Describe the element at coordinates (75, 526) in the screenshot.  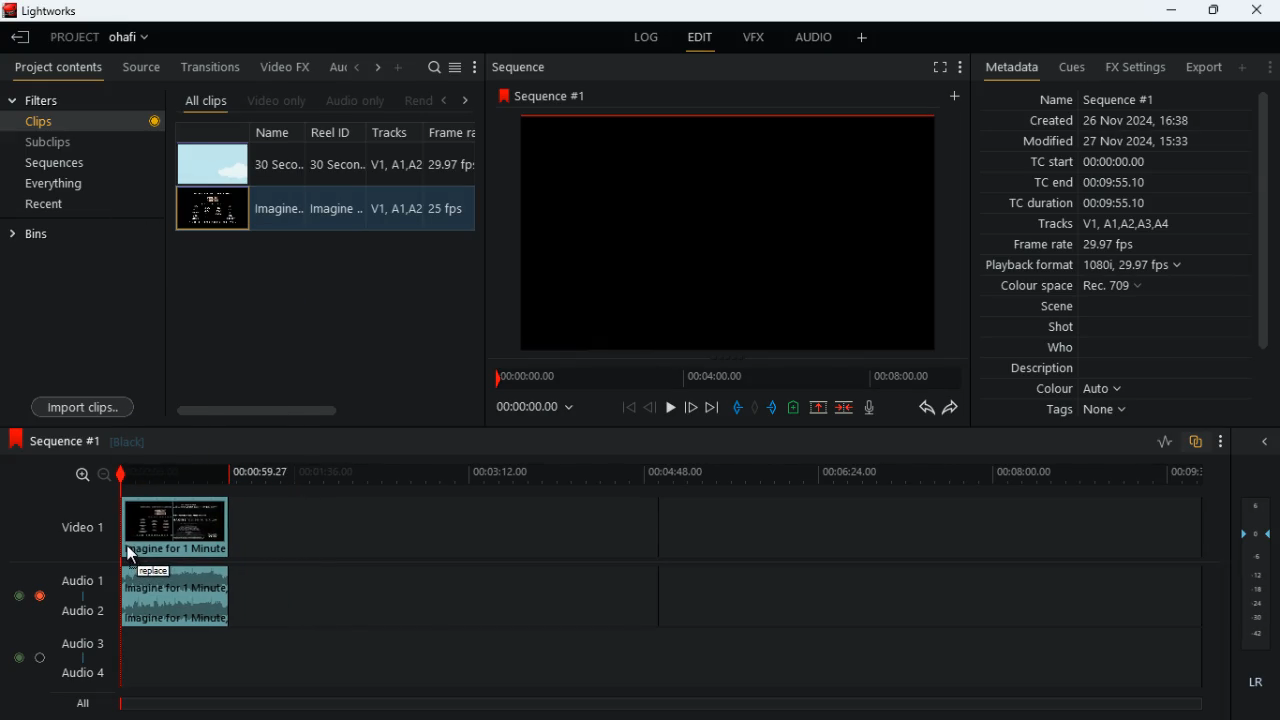
I see `video 1` at that location.